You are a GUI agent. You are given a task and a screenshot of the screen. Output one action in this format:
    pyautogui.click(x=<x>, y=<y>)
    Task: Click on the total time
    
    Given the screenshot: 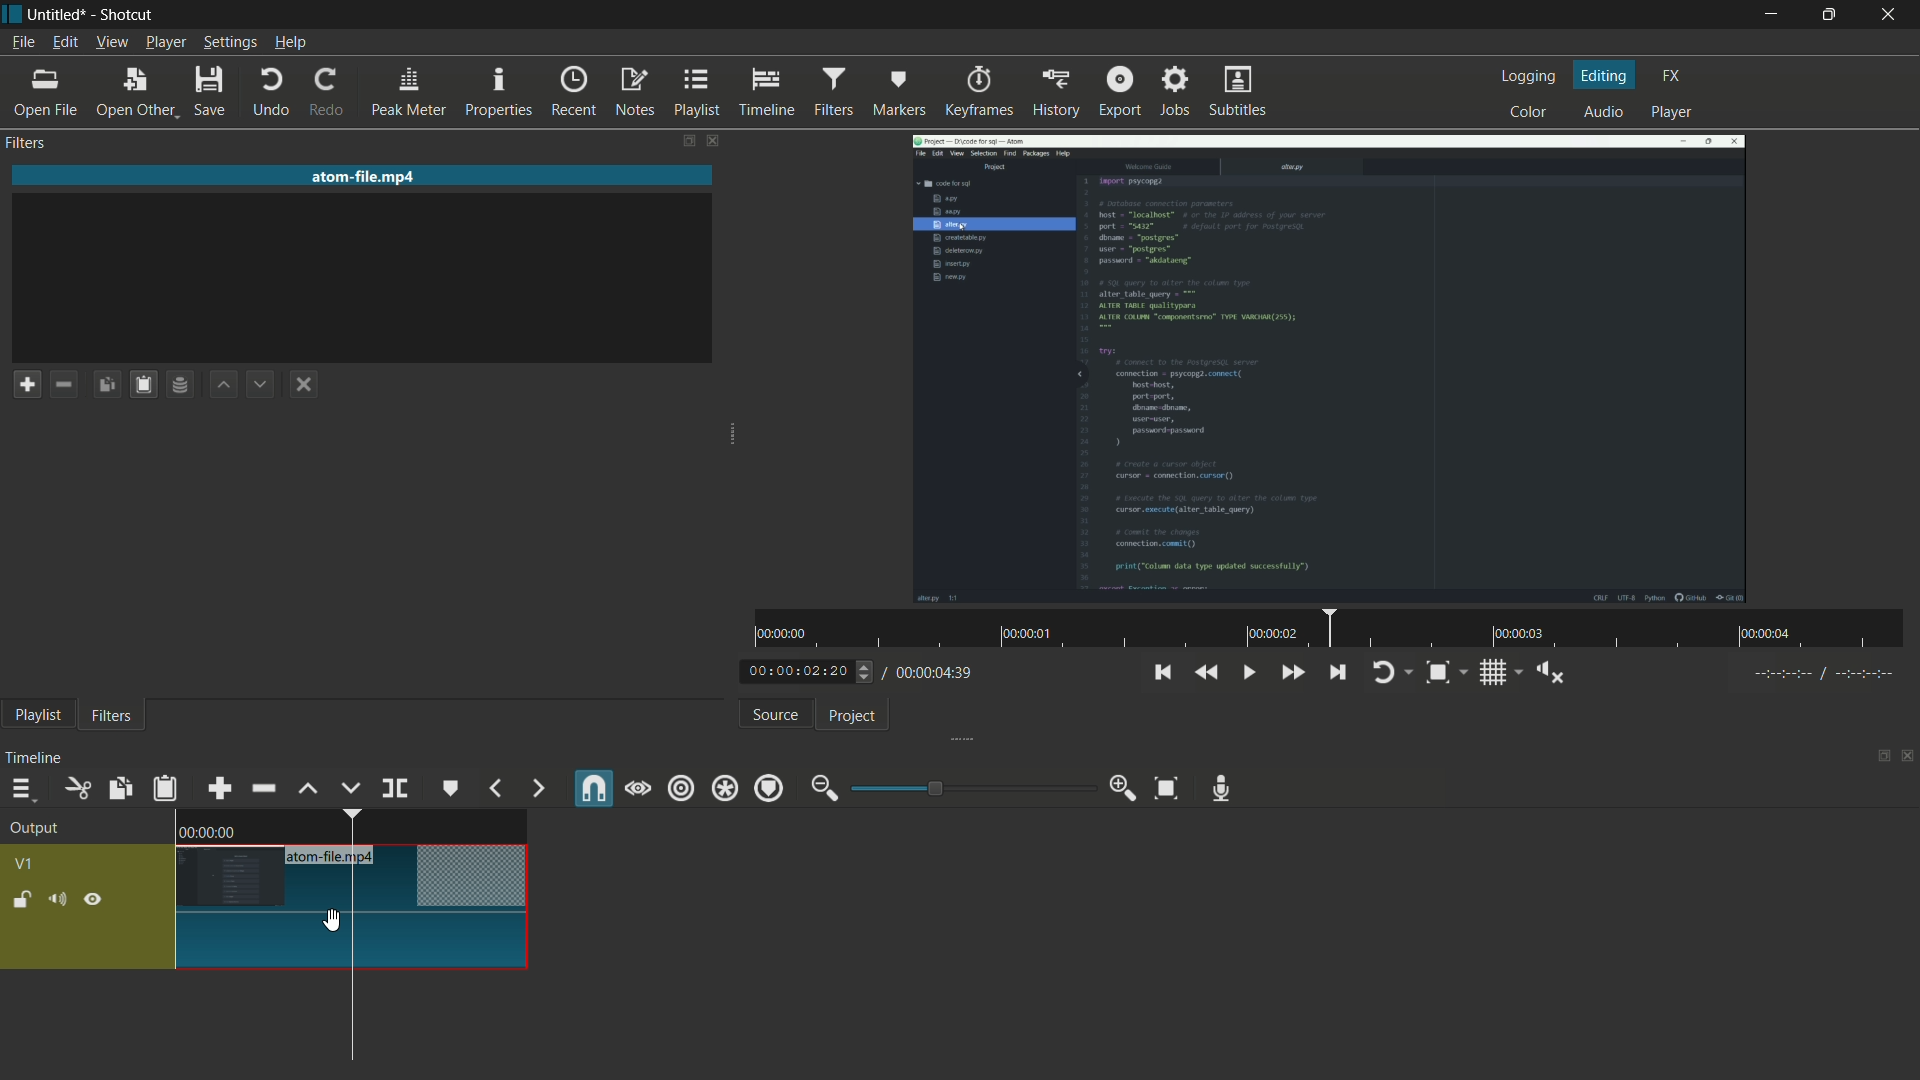 What is the action you would take?
    pyautogui.click(x=934, y=673)
    